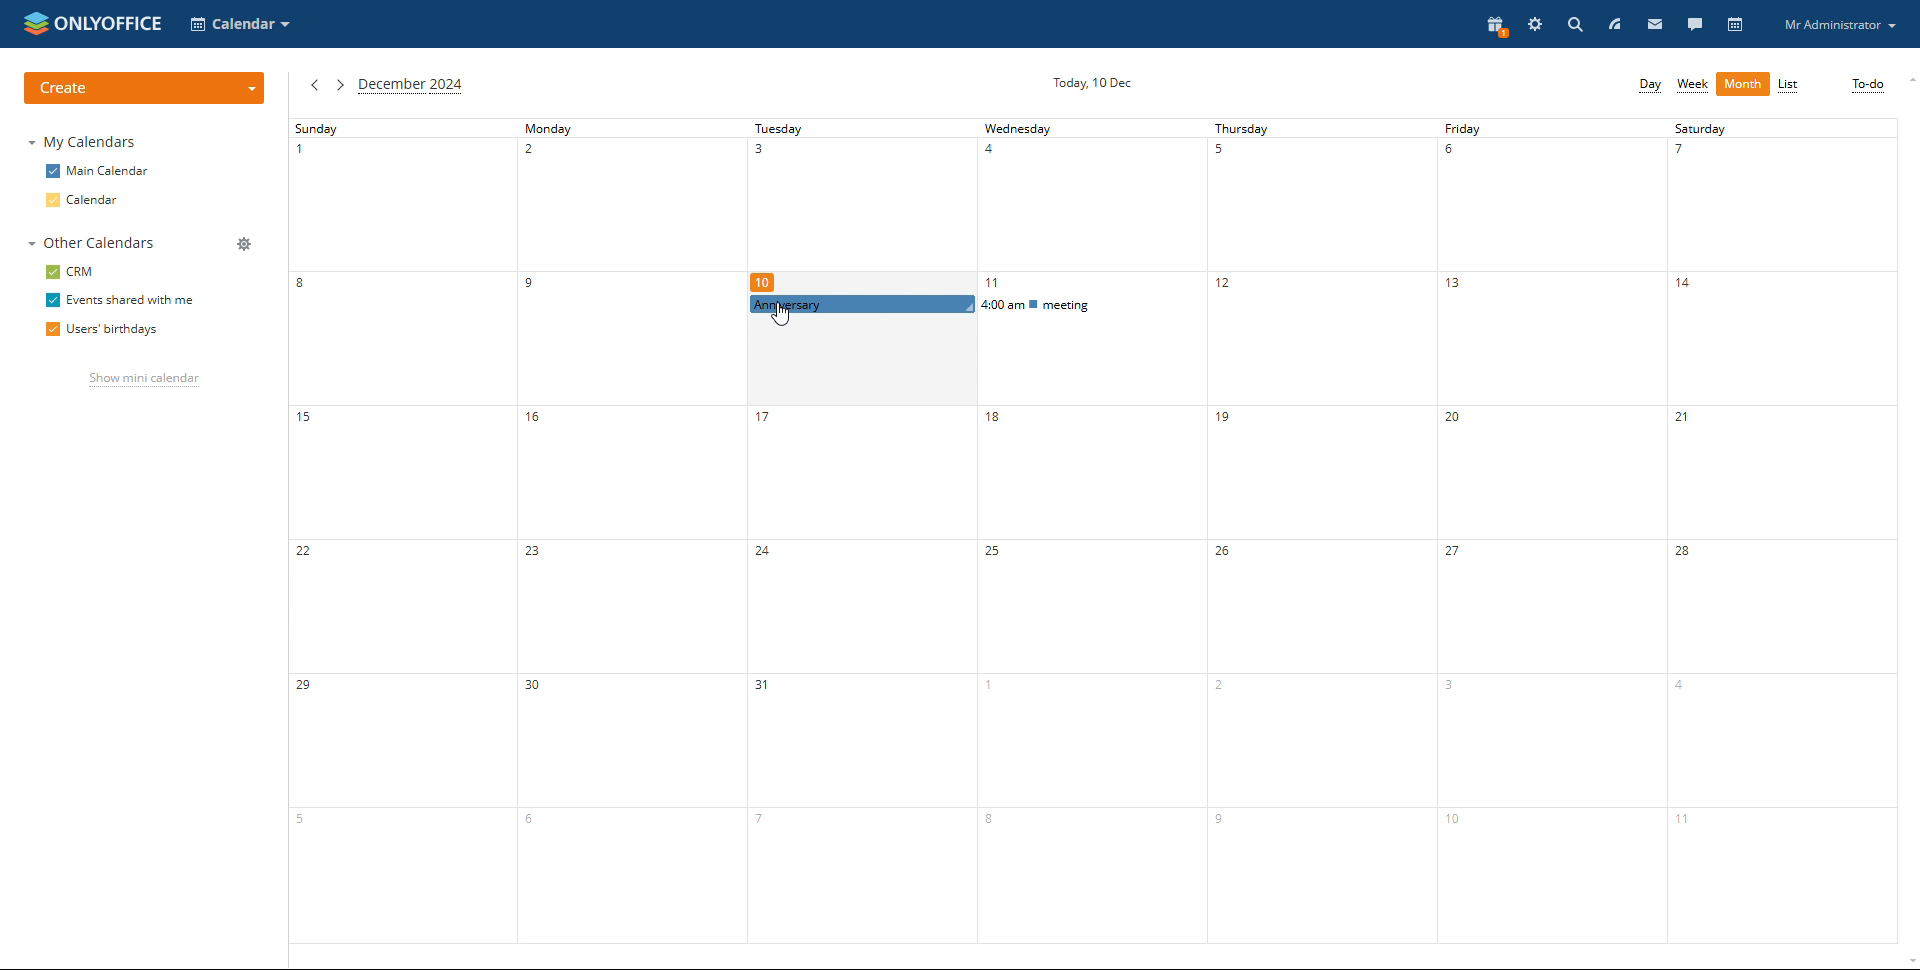  Describe the element at coordinates (1736, 25) in the screenshot. I see `calendar` at that location.